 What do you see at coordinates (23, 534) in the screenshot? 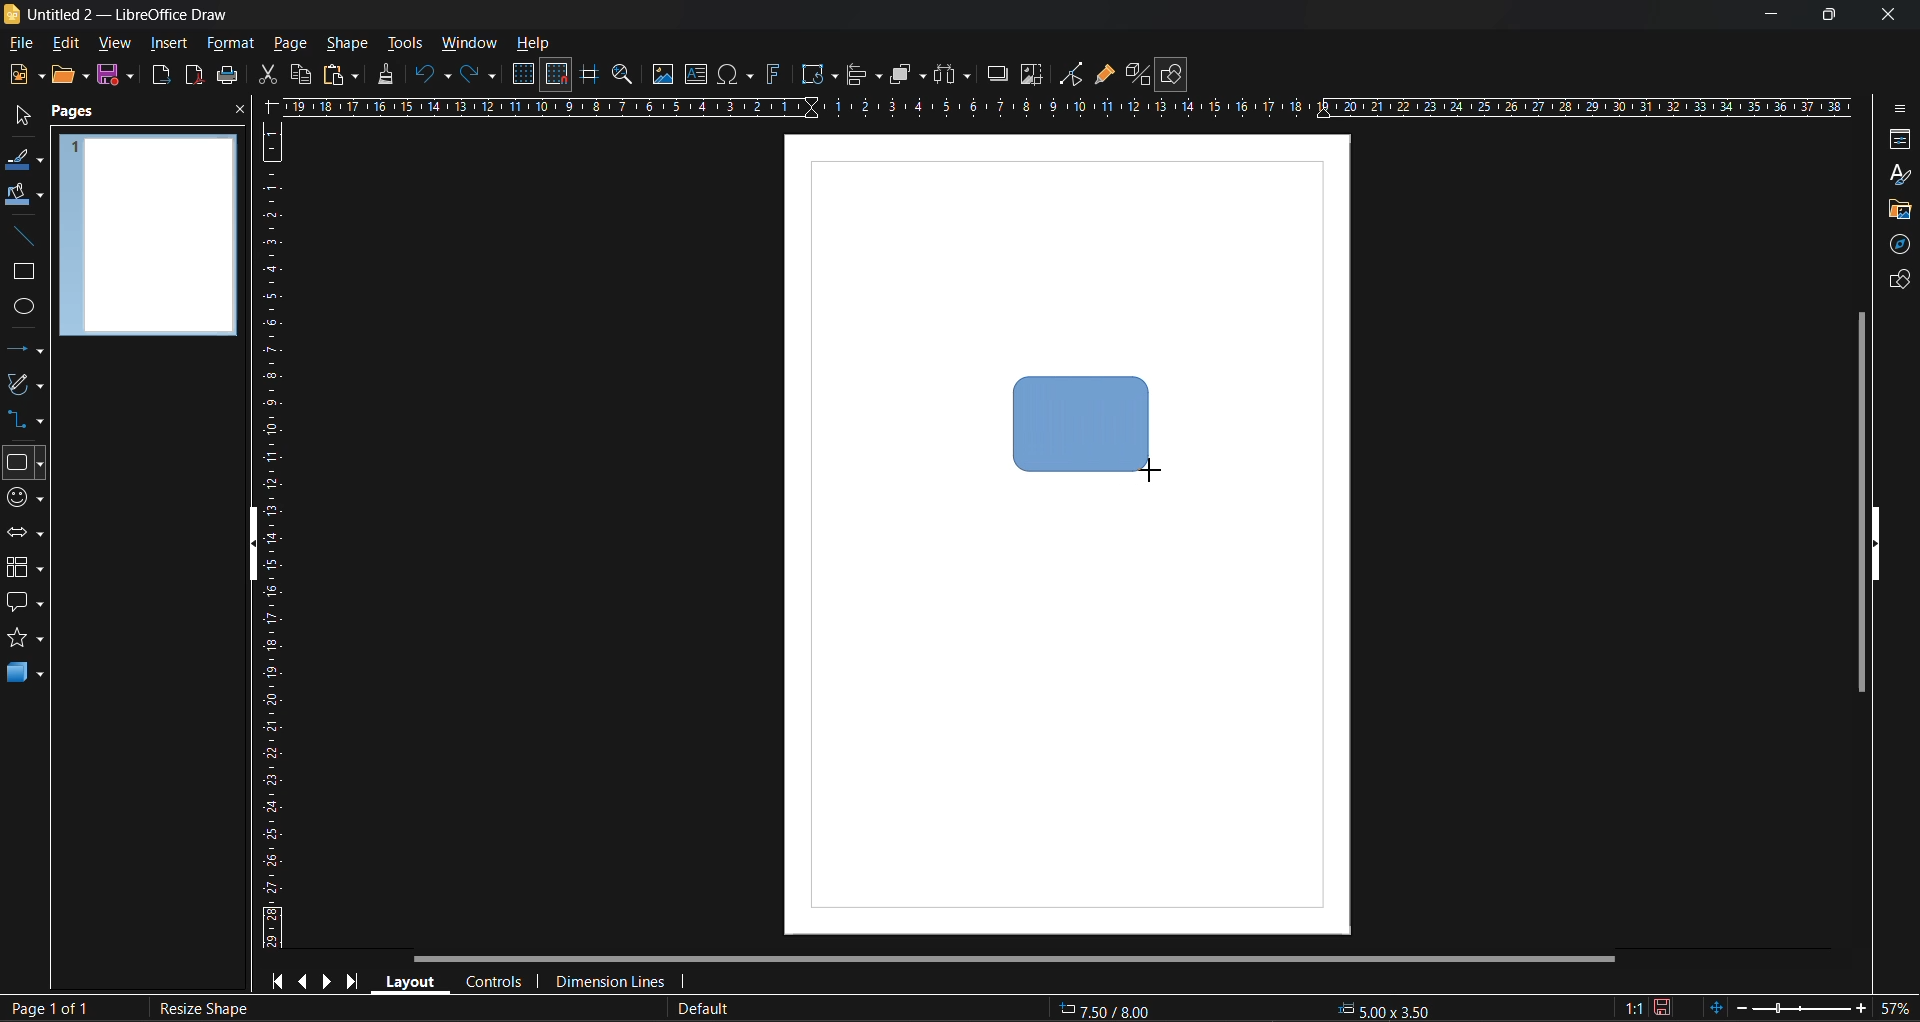
I see `block arrows` at bounding box center [23, 534].